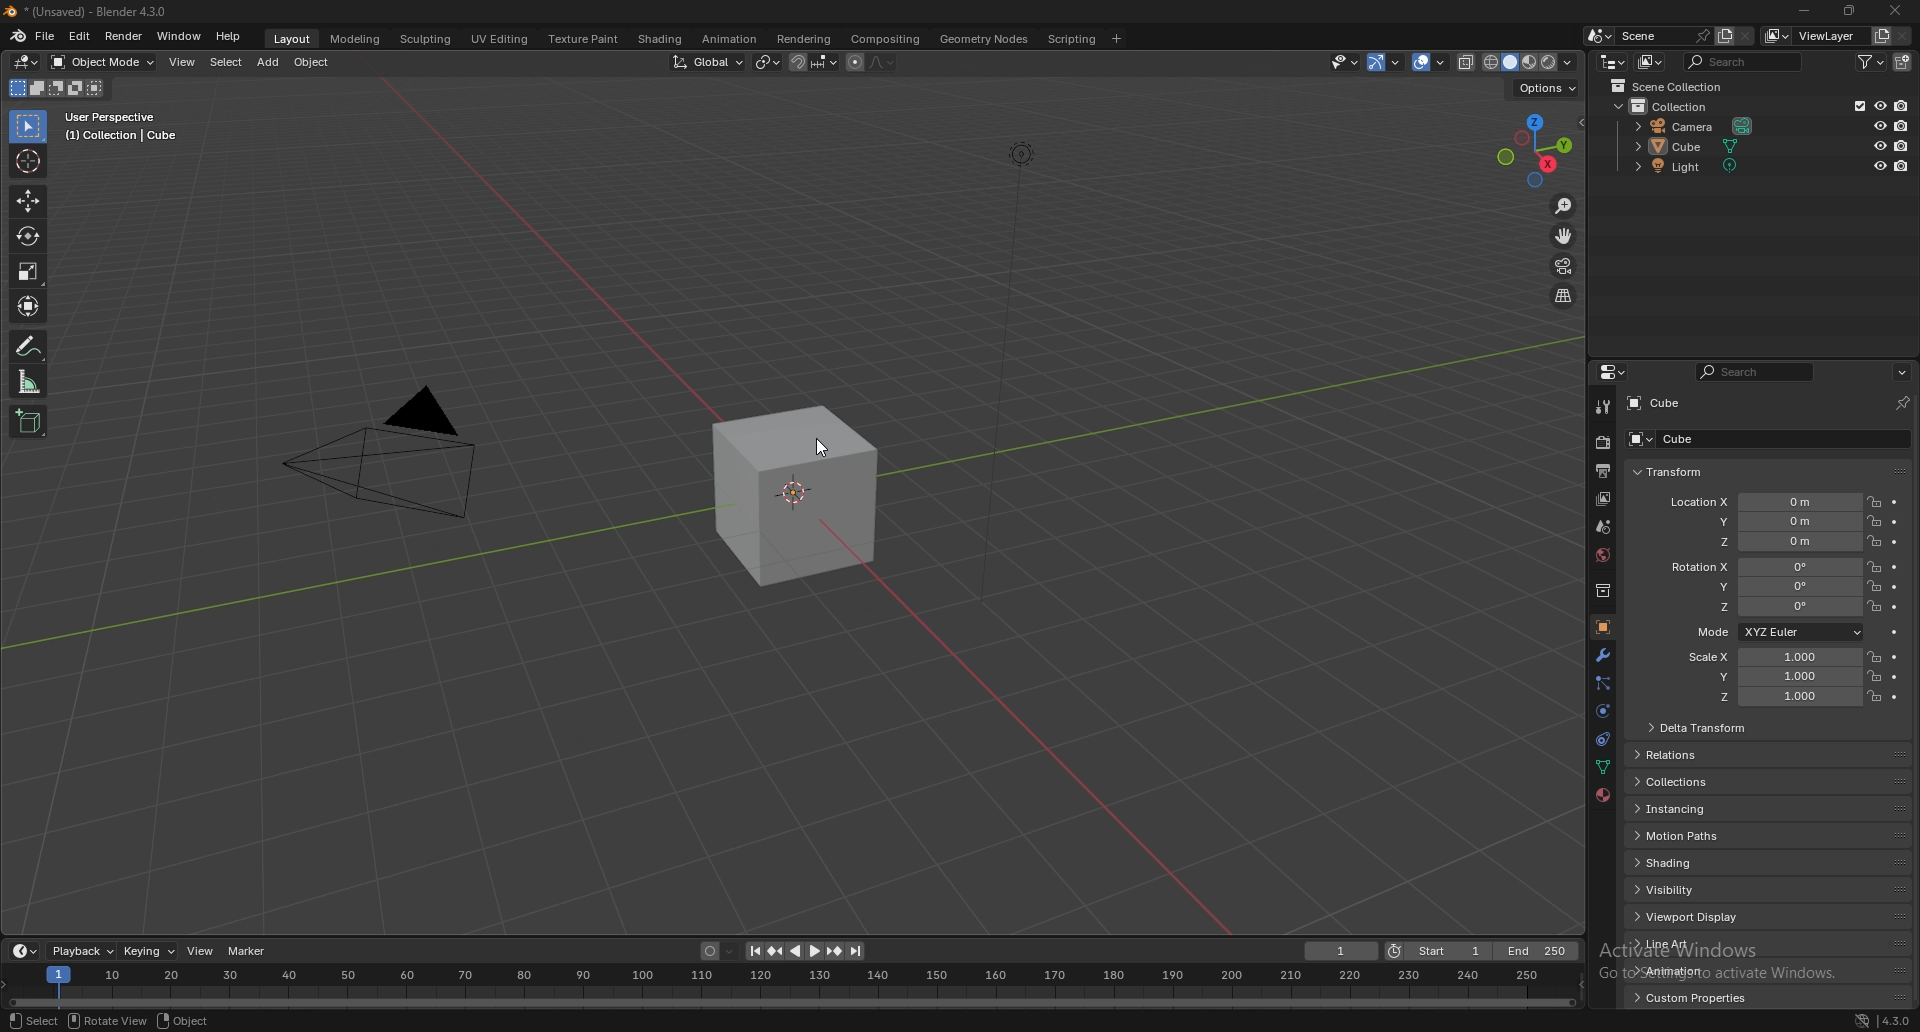 Image resolution: width=1920 pixels, height=1032 pixels. Describe the element at coordinates (84, 952) in the screenshot. I see `playback` at that location.